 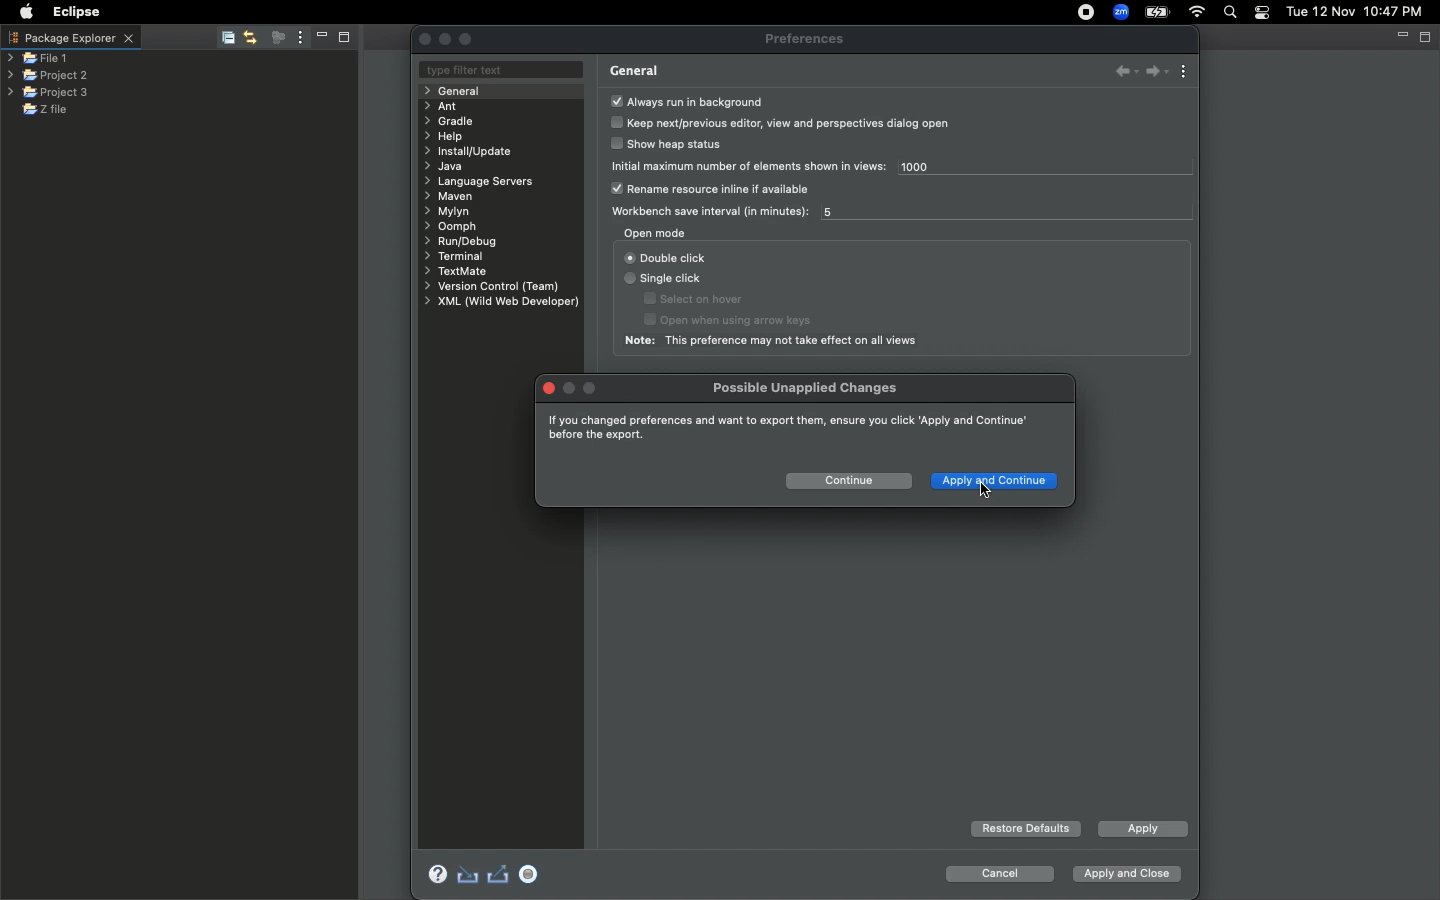 What do you see at coordinates (251, 36) in the screenshot?
I see `Link with editor` at bounding box center [251, 36].